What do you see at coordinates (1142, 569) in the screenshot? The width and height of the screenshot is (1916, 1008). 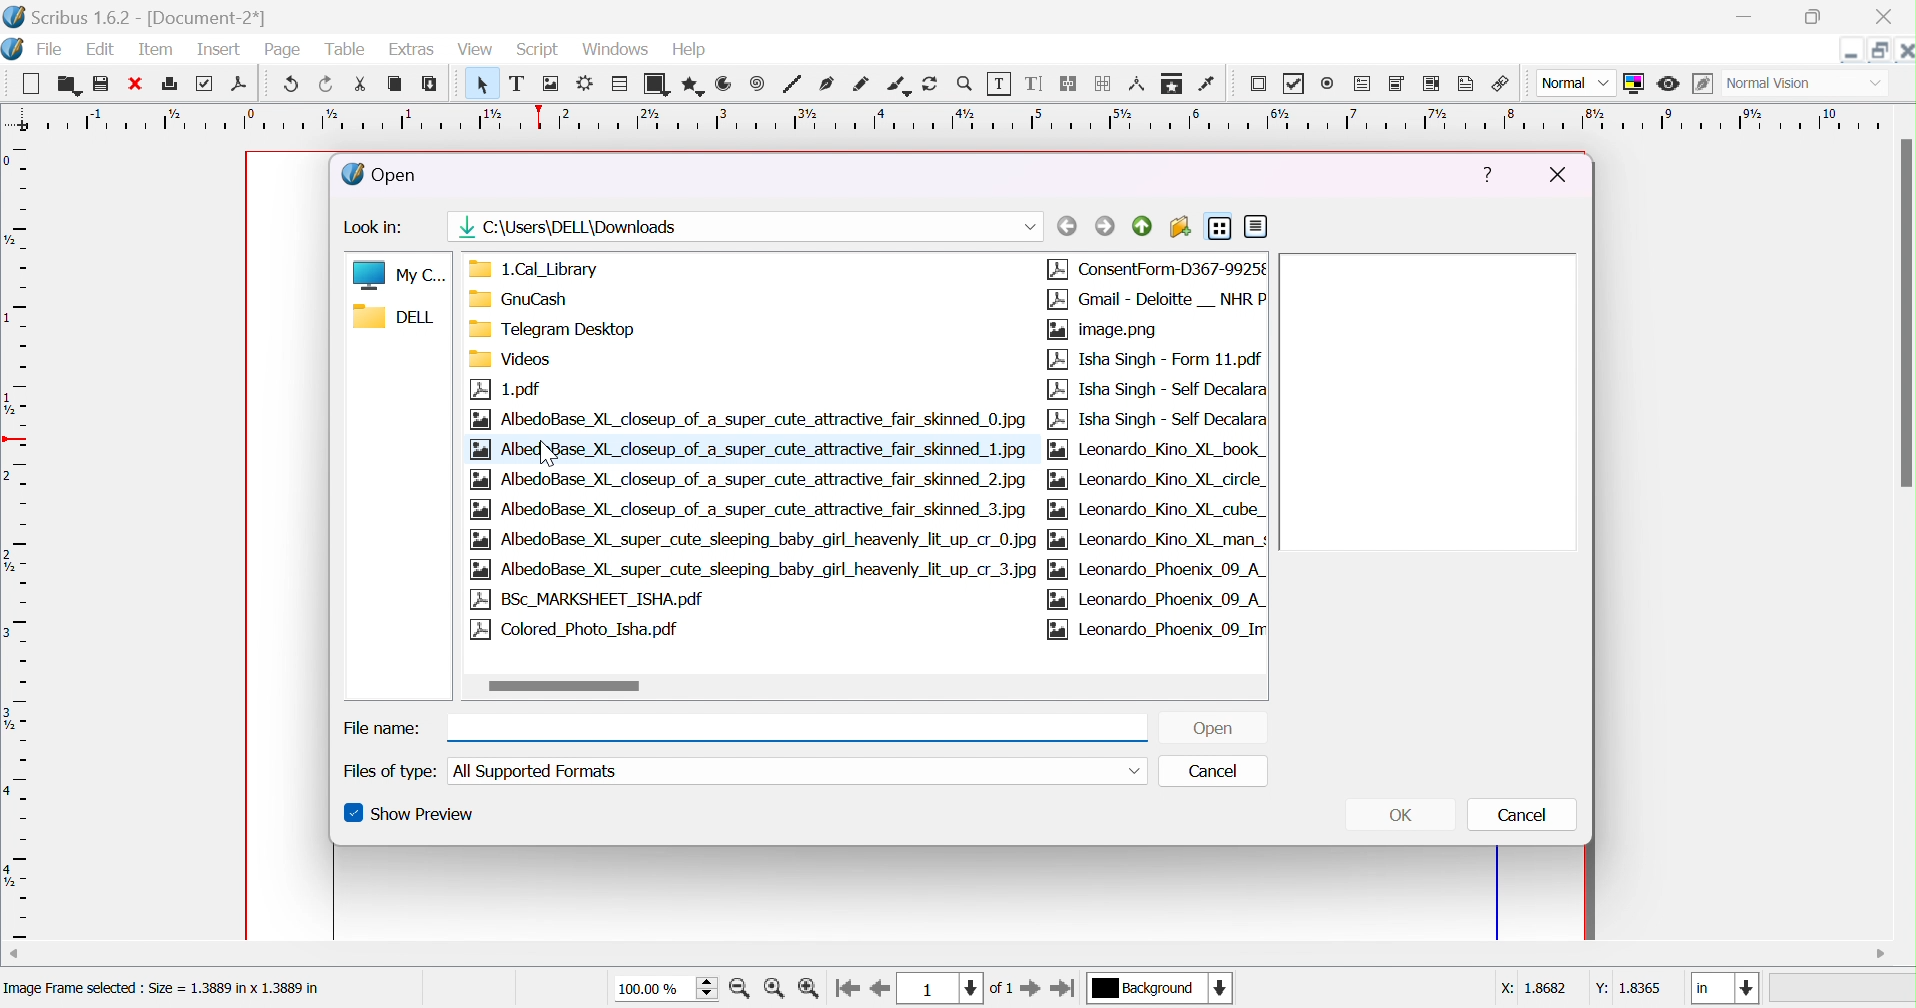 I see `pg [aa] Leonardo_Phoenix_09_A_` at bounding box center [1142, 569].